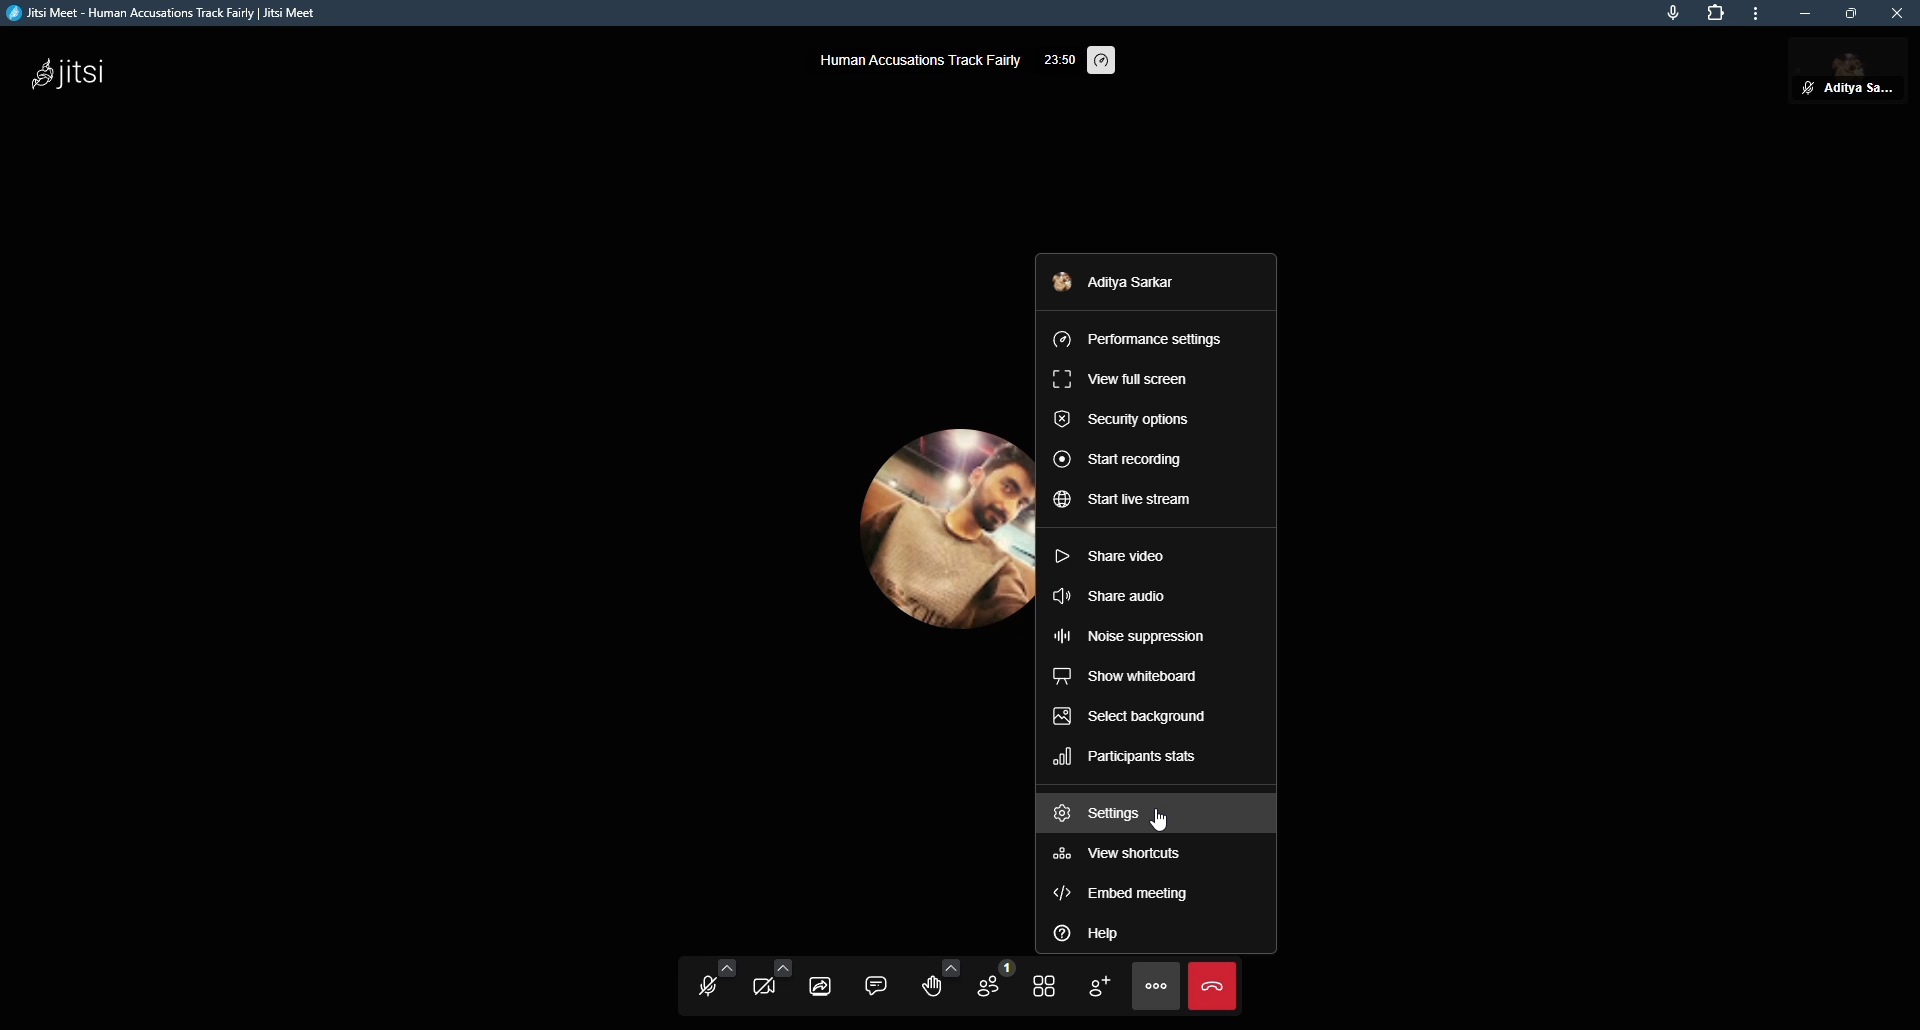 The image size is (1920, 1030). I want to click on profile, so click(936, 536).